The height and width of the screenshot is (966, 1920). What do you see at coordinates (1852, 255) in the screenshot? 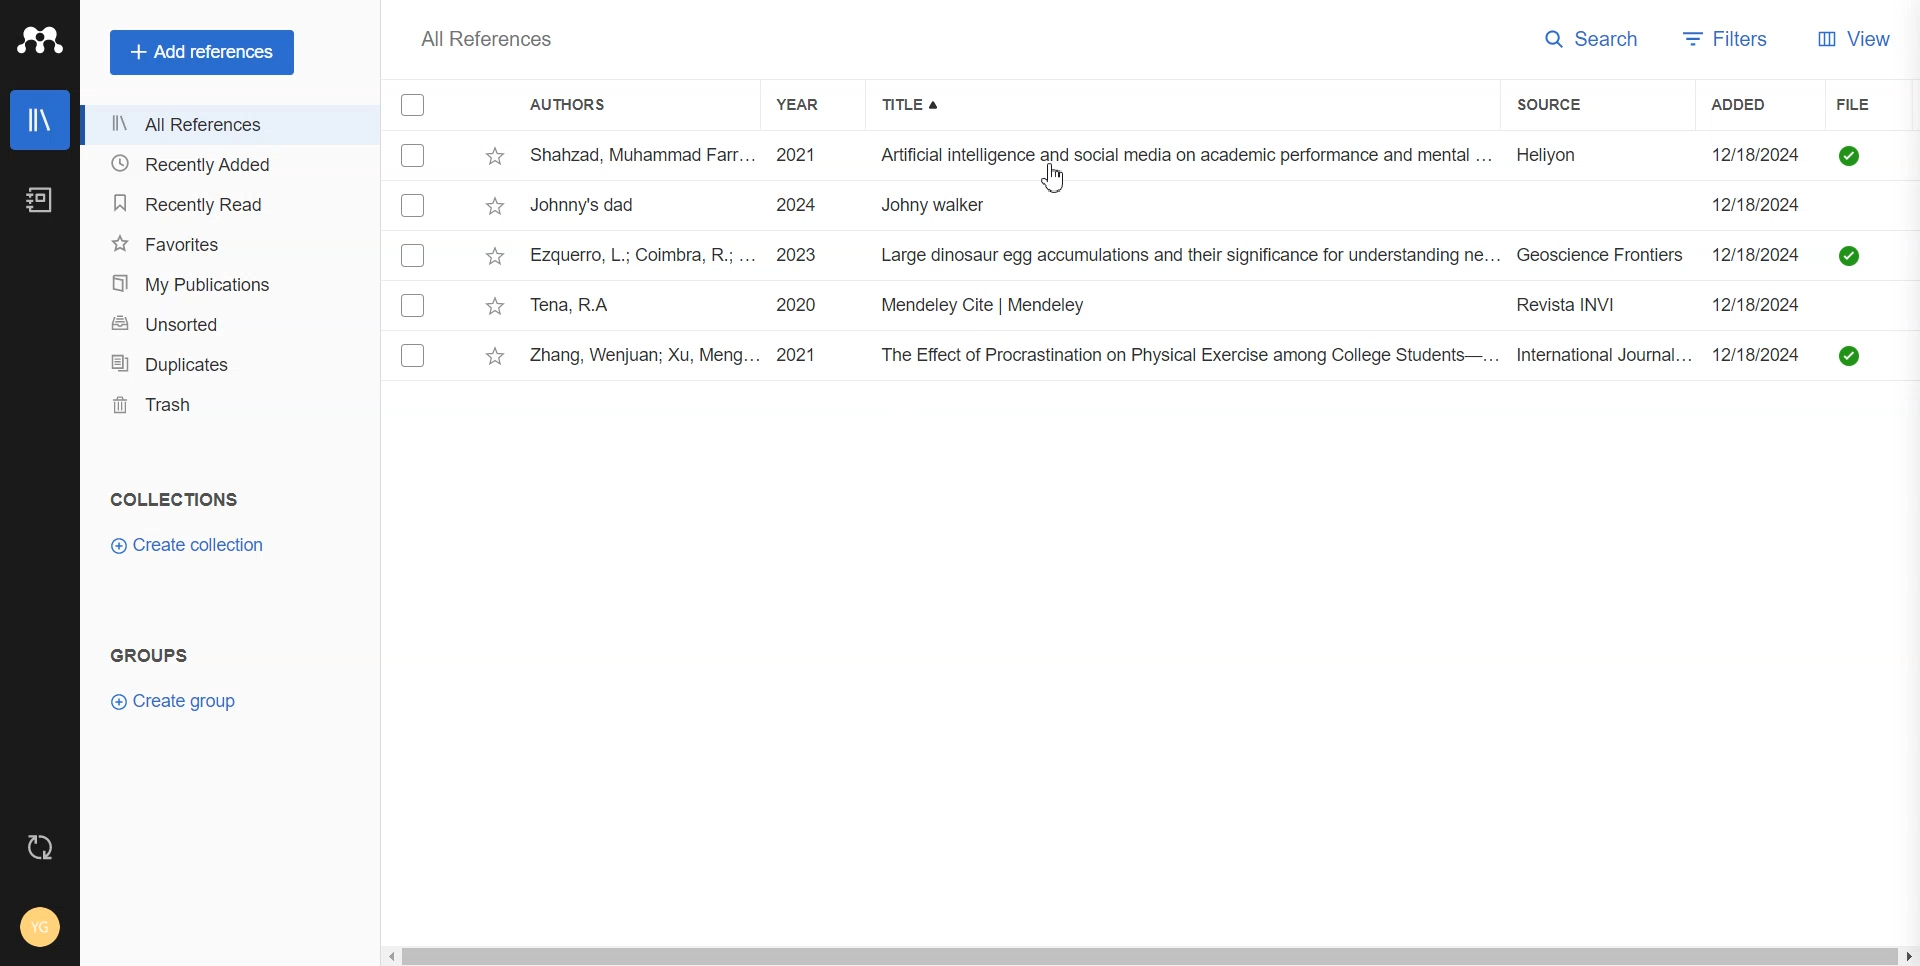
I see `uploaded` at bounding box center [1852, 255].